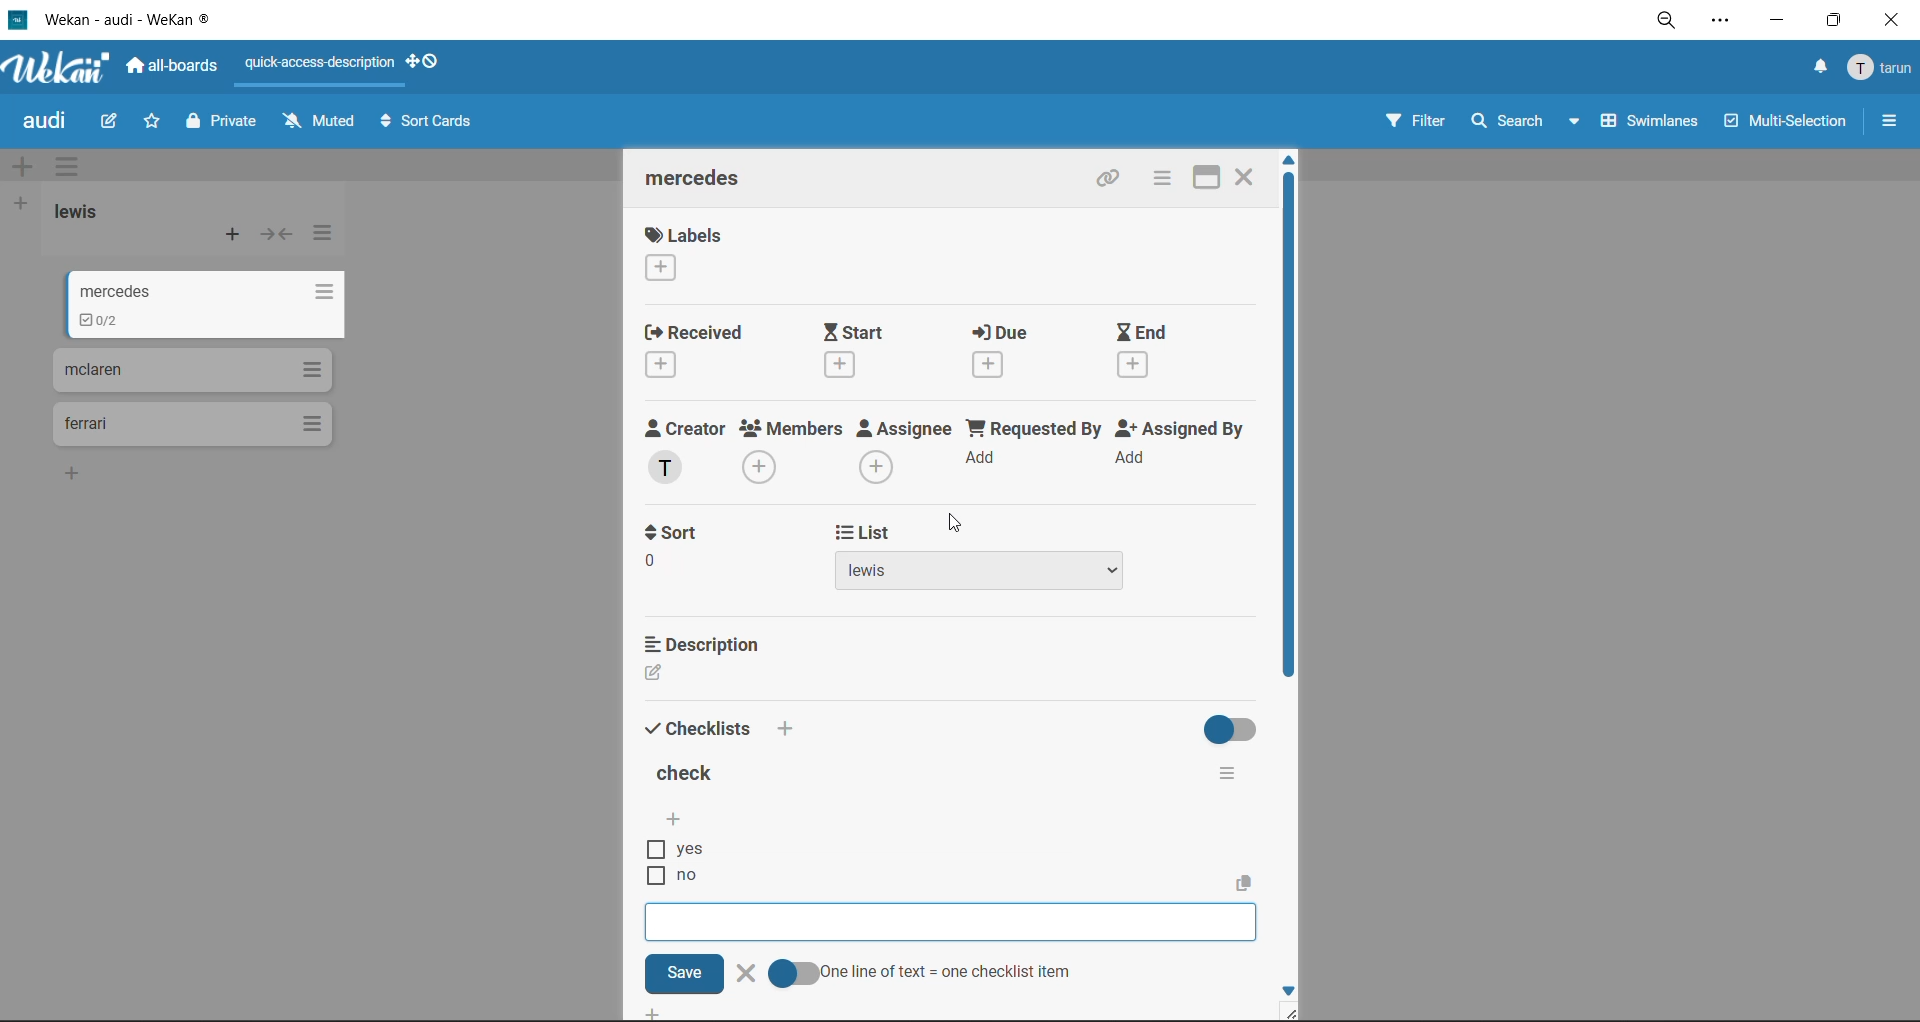 The image size is (1920, 1022). Describe the element at coordinates (324, 232) in the screenshot. I see `list actions` at that location.